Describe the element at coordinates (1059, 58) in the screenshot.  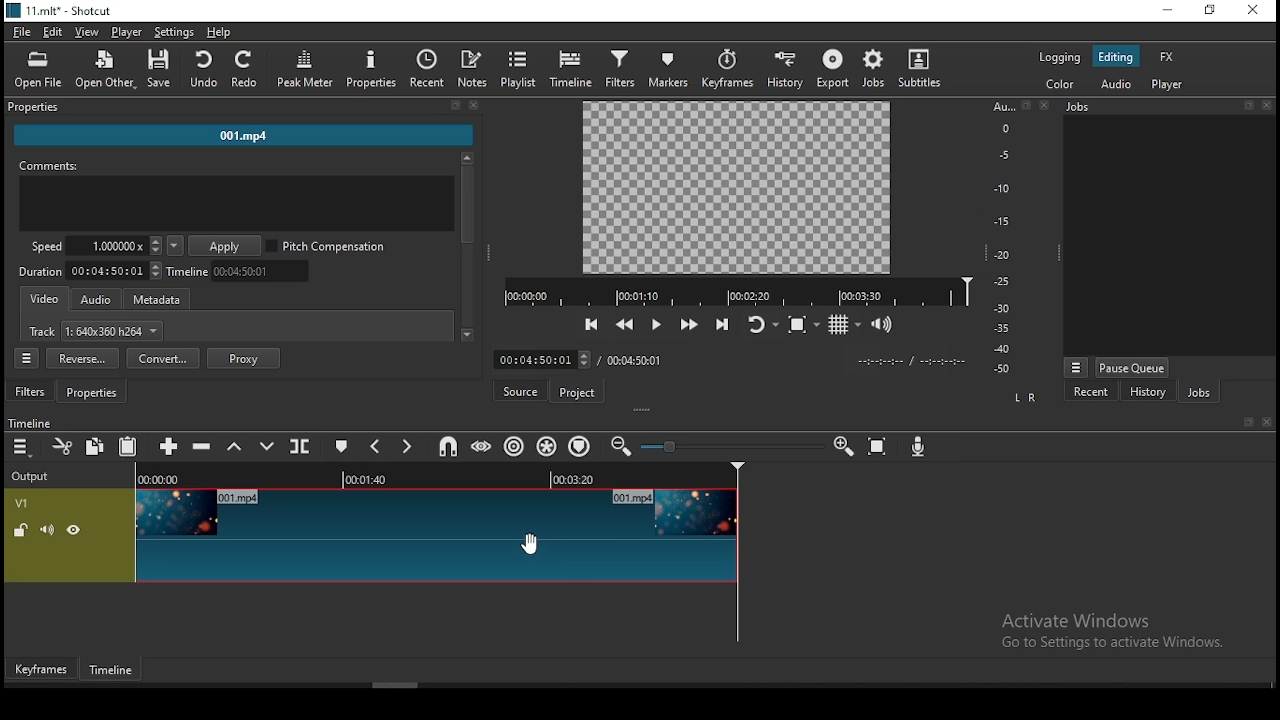
I see `logging` at that location.